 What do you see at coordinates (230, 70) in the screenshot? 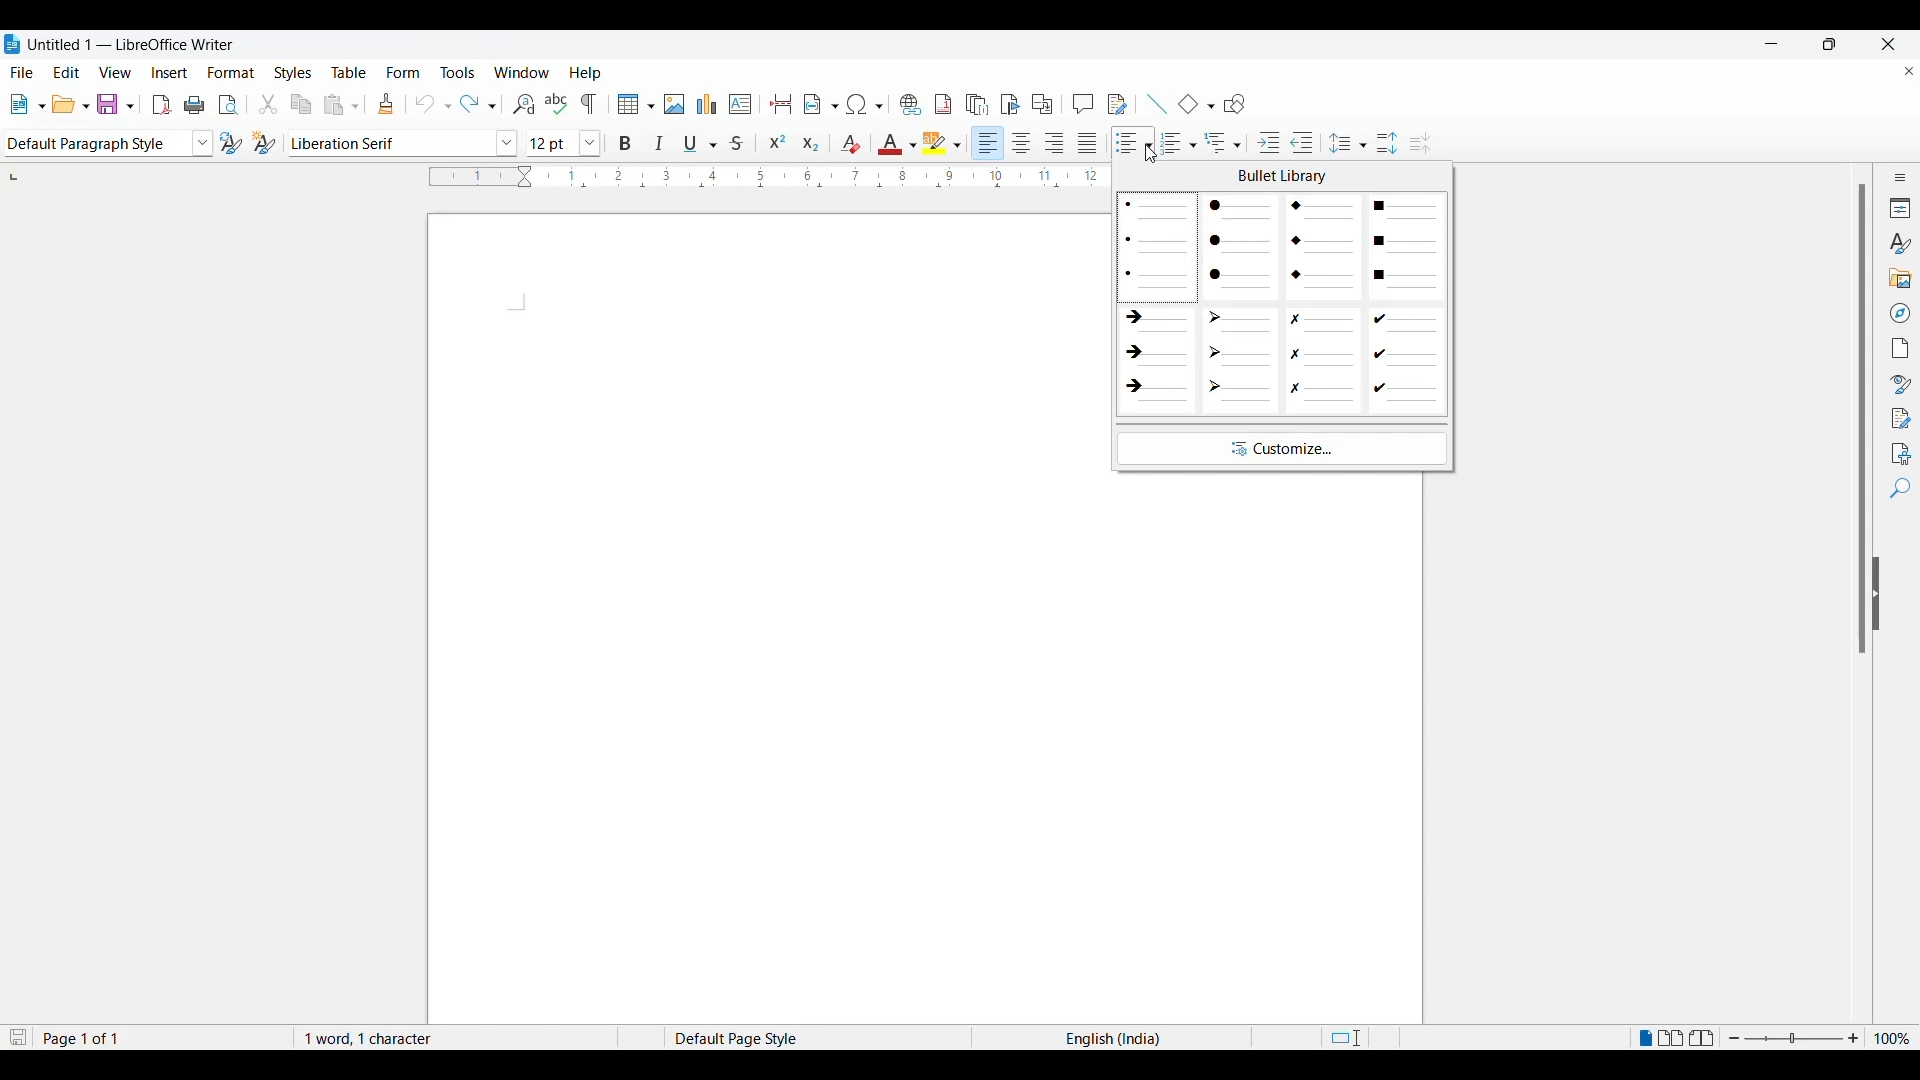
I see `Format` at bounding box center [230, 70].